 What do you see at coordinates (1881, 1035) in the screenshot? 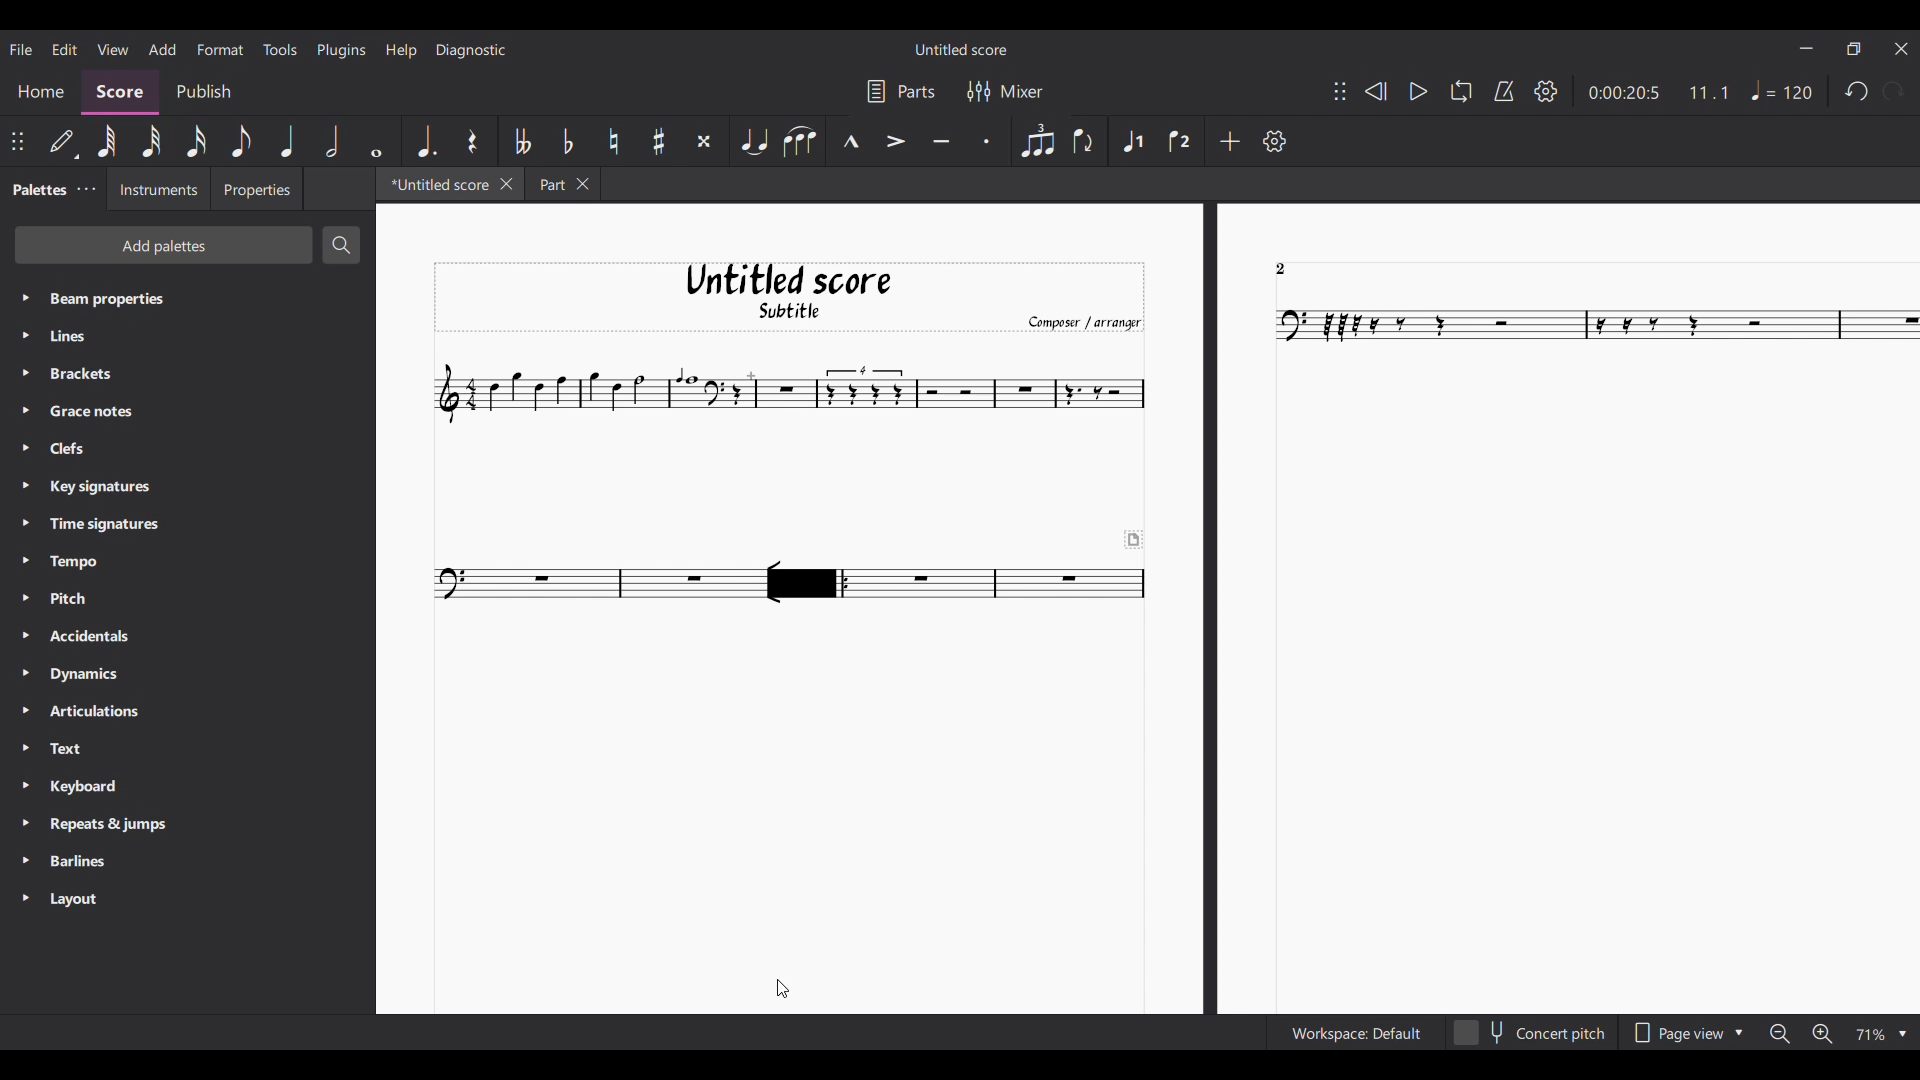
I see `Zoom options ` at bounding box center [1881, 1035].